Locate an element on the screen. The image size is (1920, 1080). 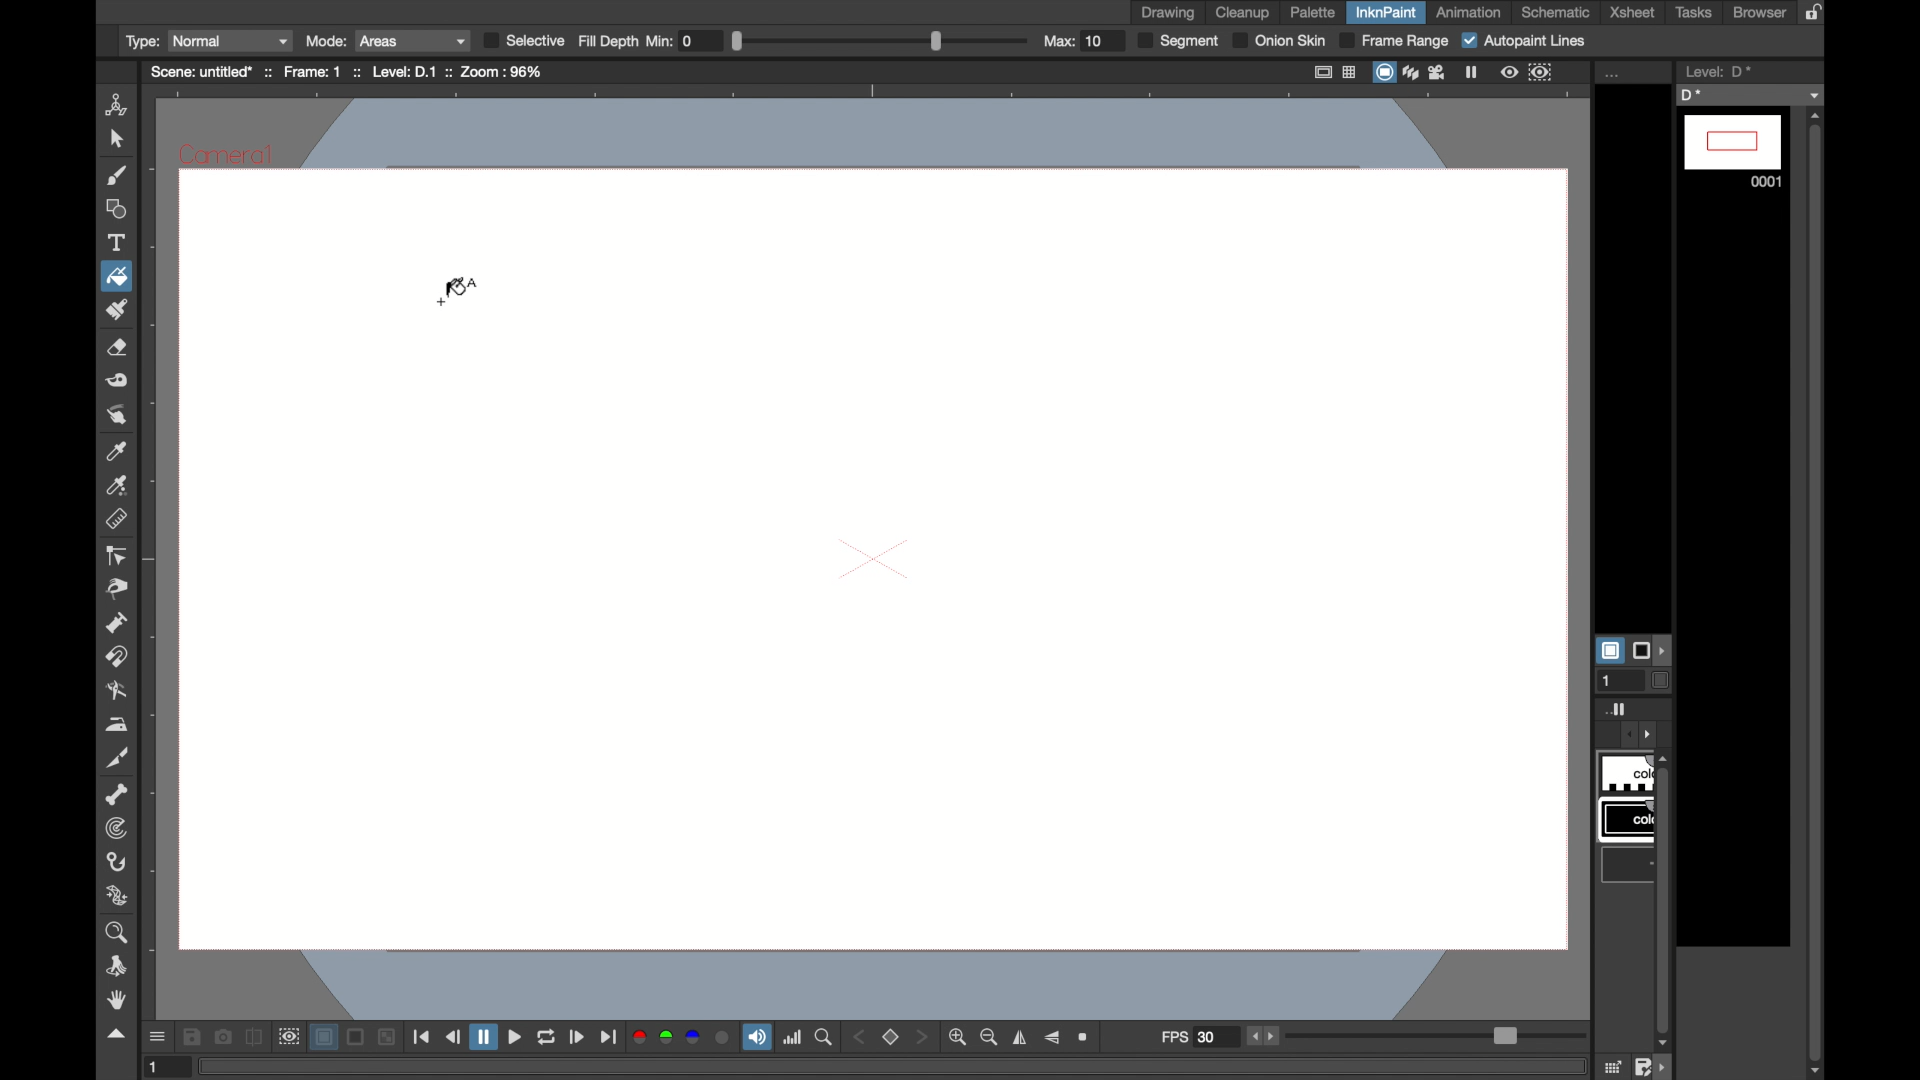
compare to snapshot is located at coordinates (254, 1037).